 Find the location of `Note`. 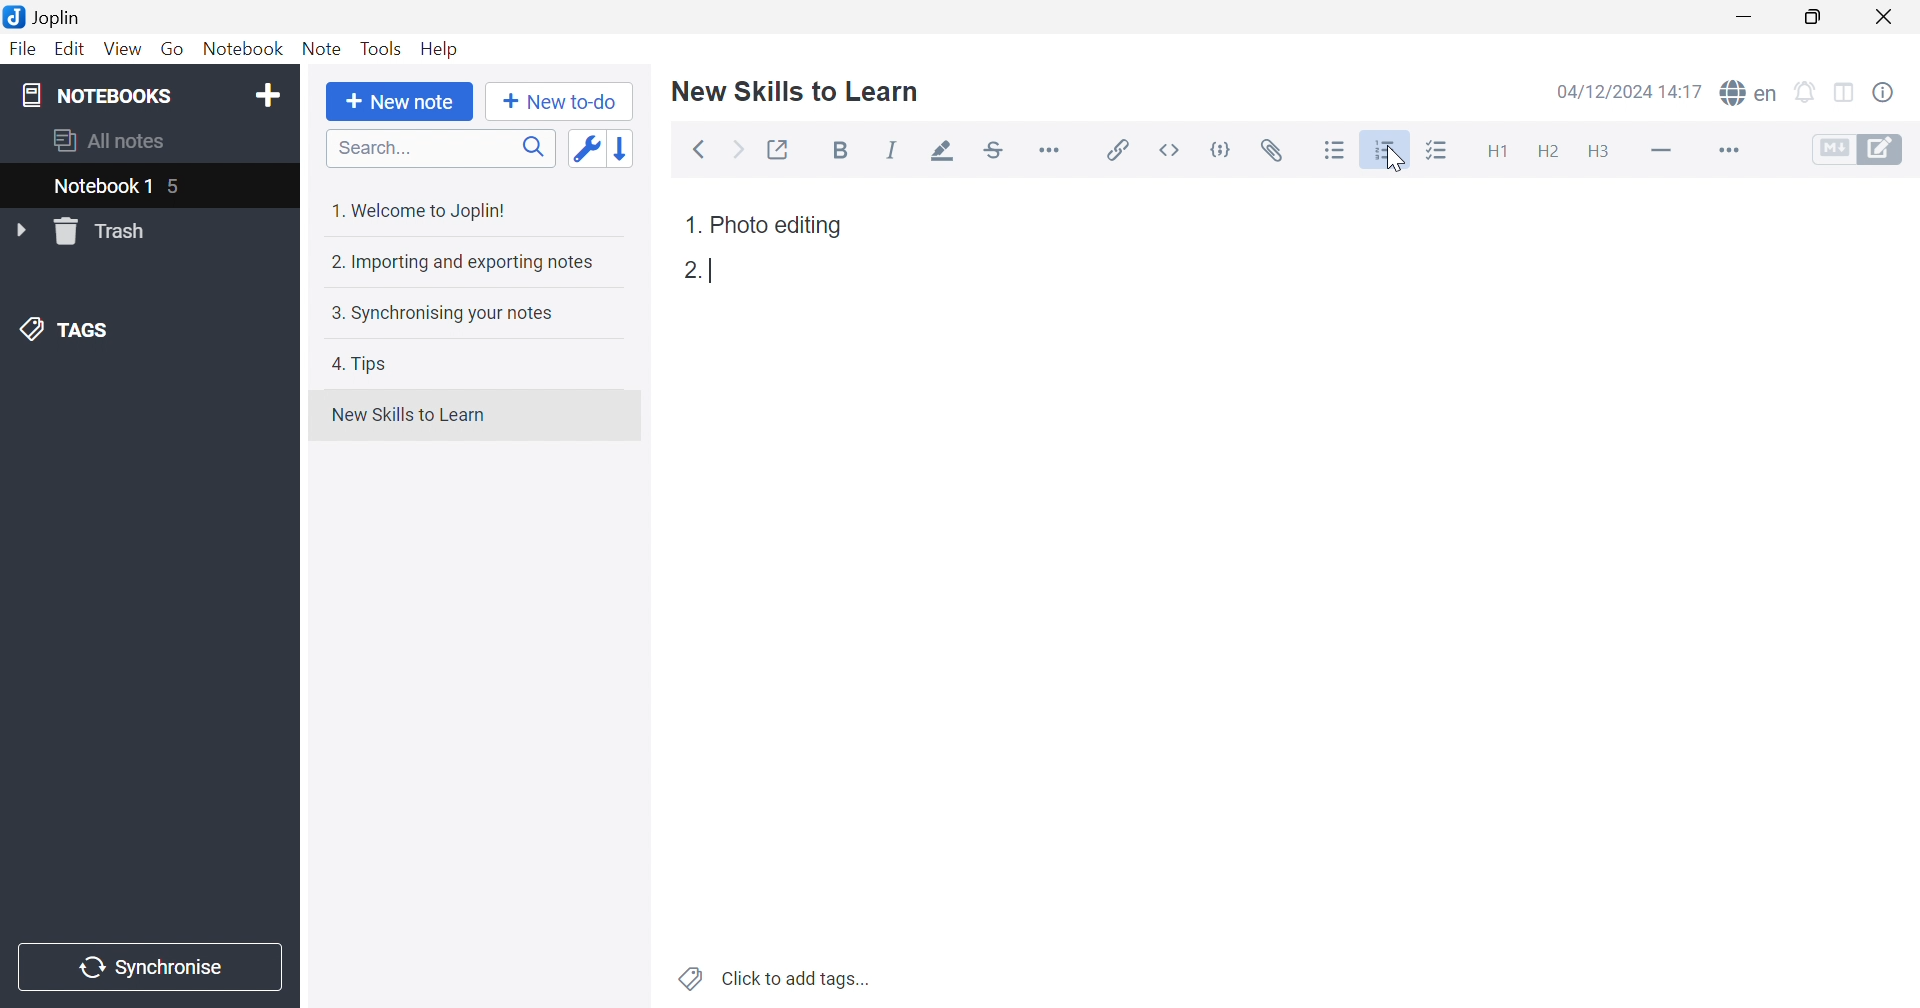

Note is located at coordinates (322, 49).